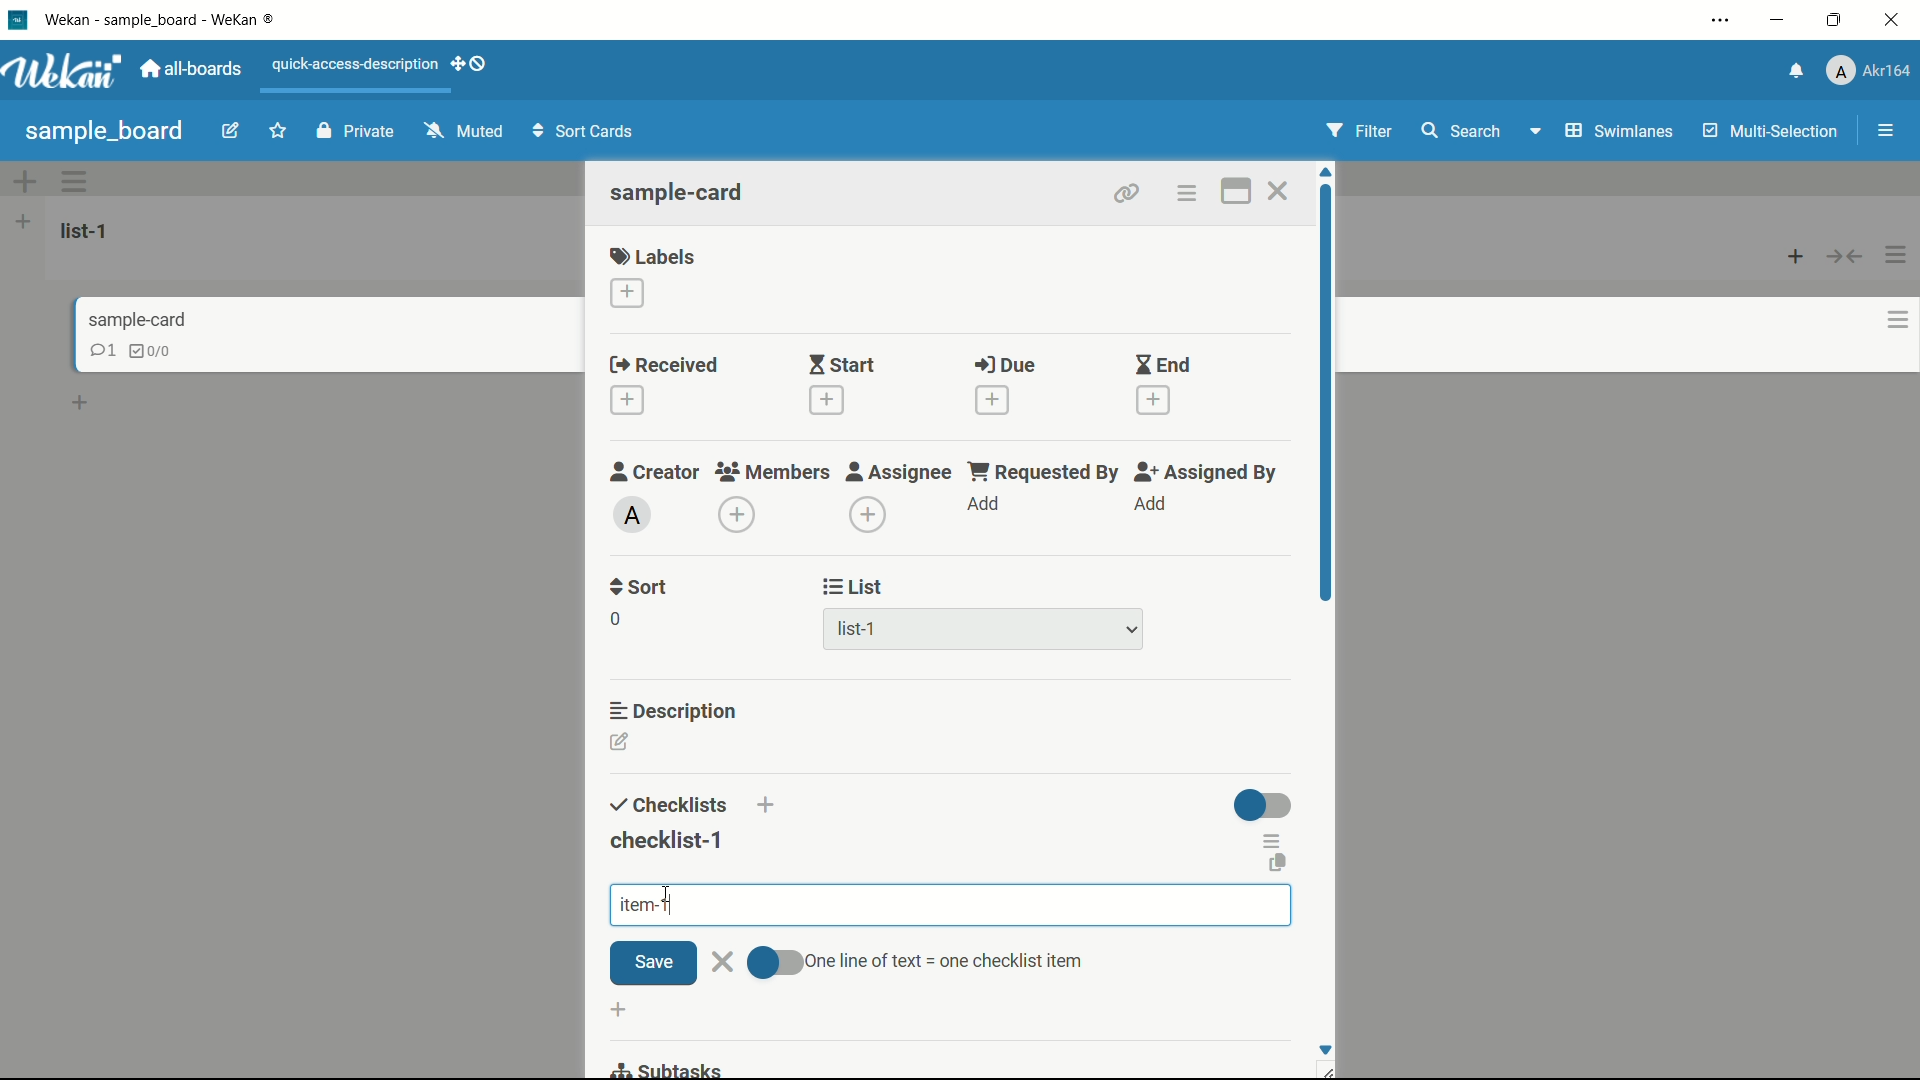 This screenshot has width=1920, height=1080. I want to click on app logo, so click(67, 72).